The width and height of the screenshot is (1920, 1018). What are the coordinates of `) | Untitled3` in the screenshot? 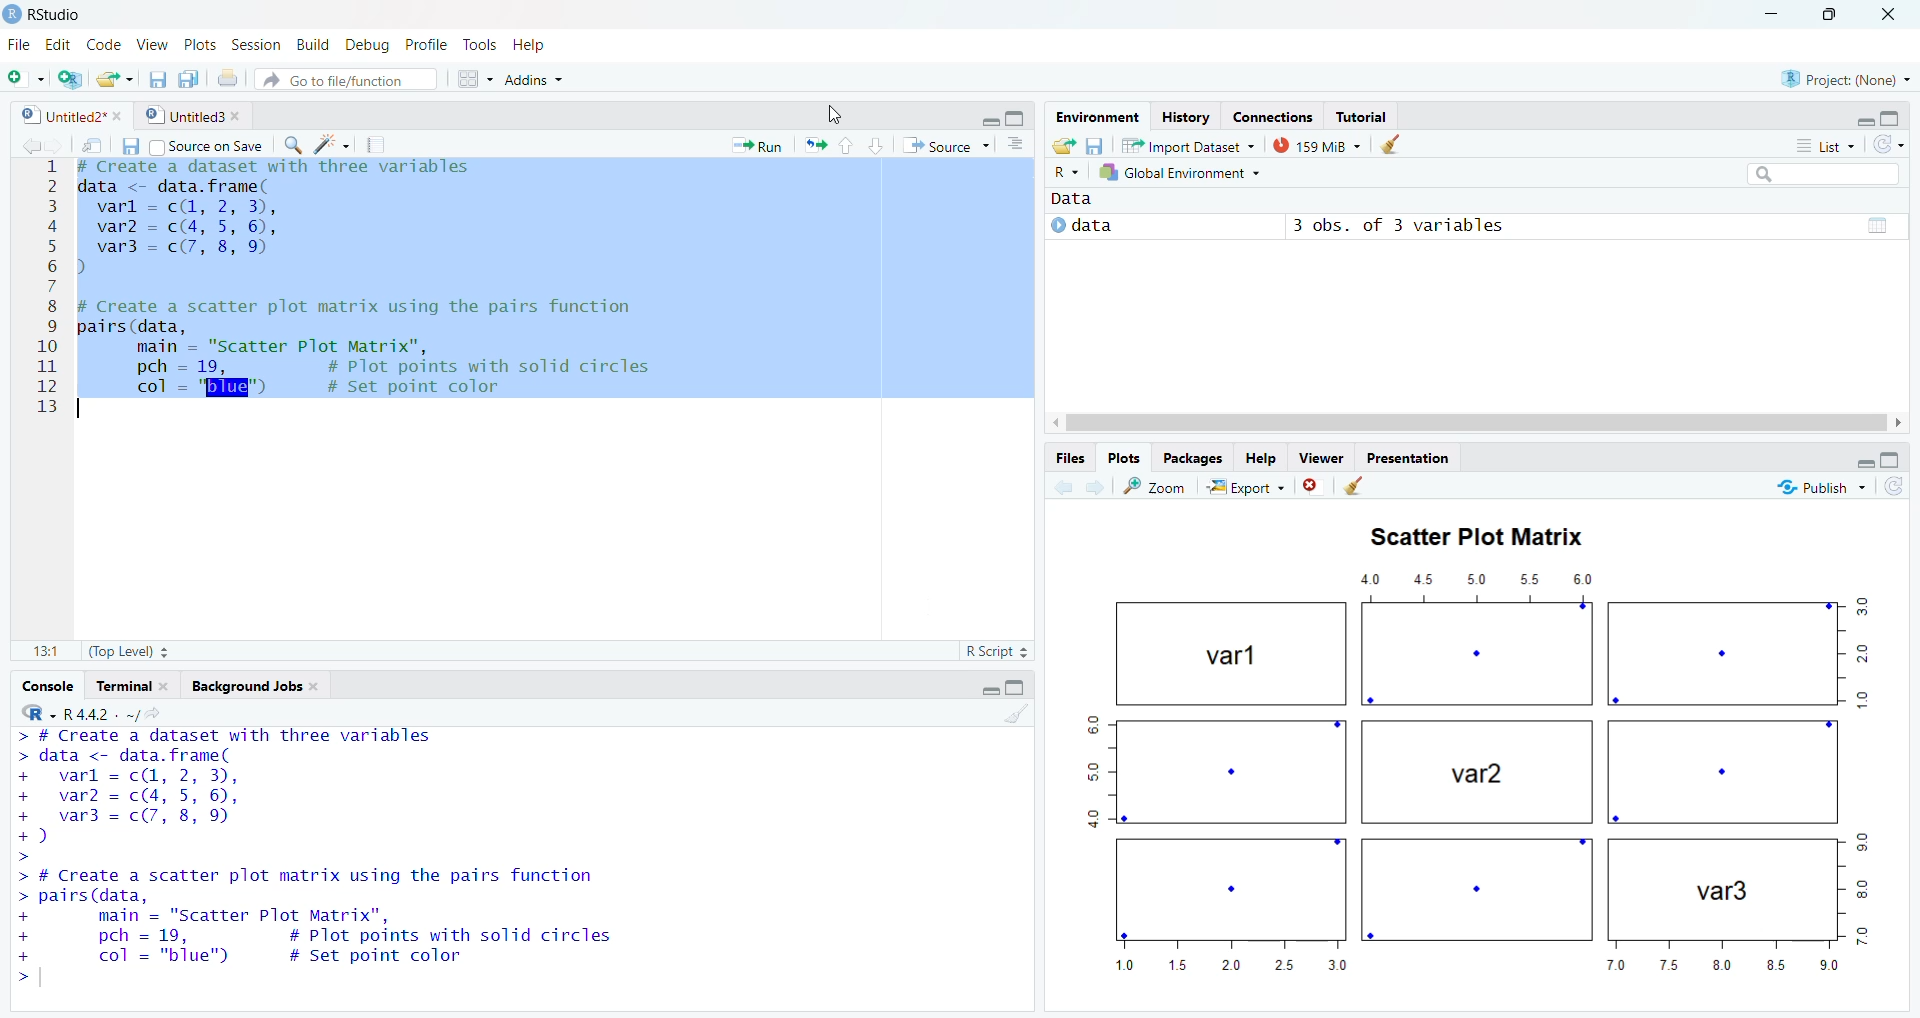 It's located at (196, 115).